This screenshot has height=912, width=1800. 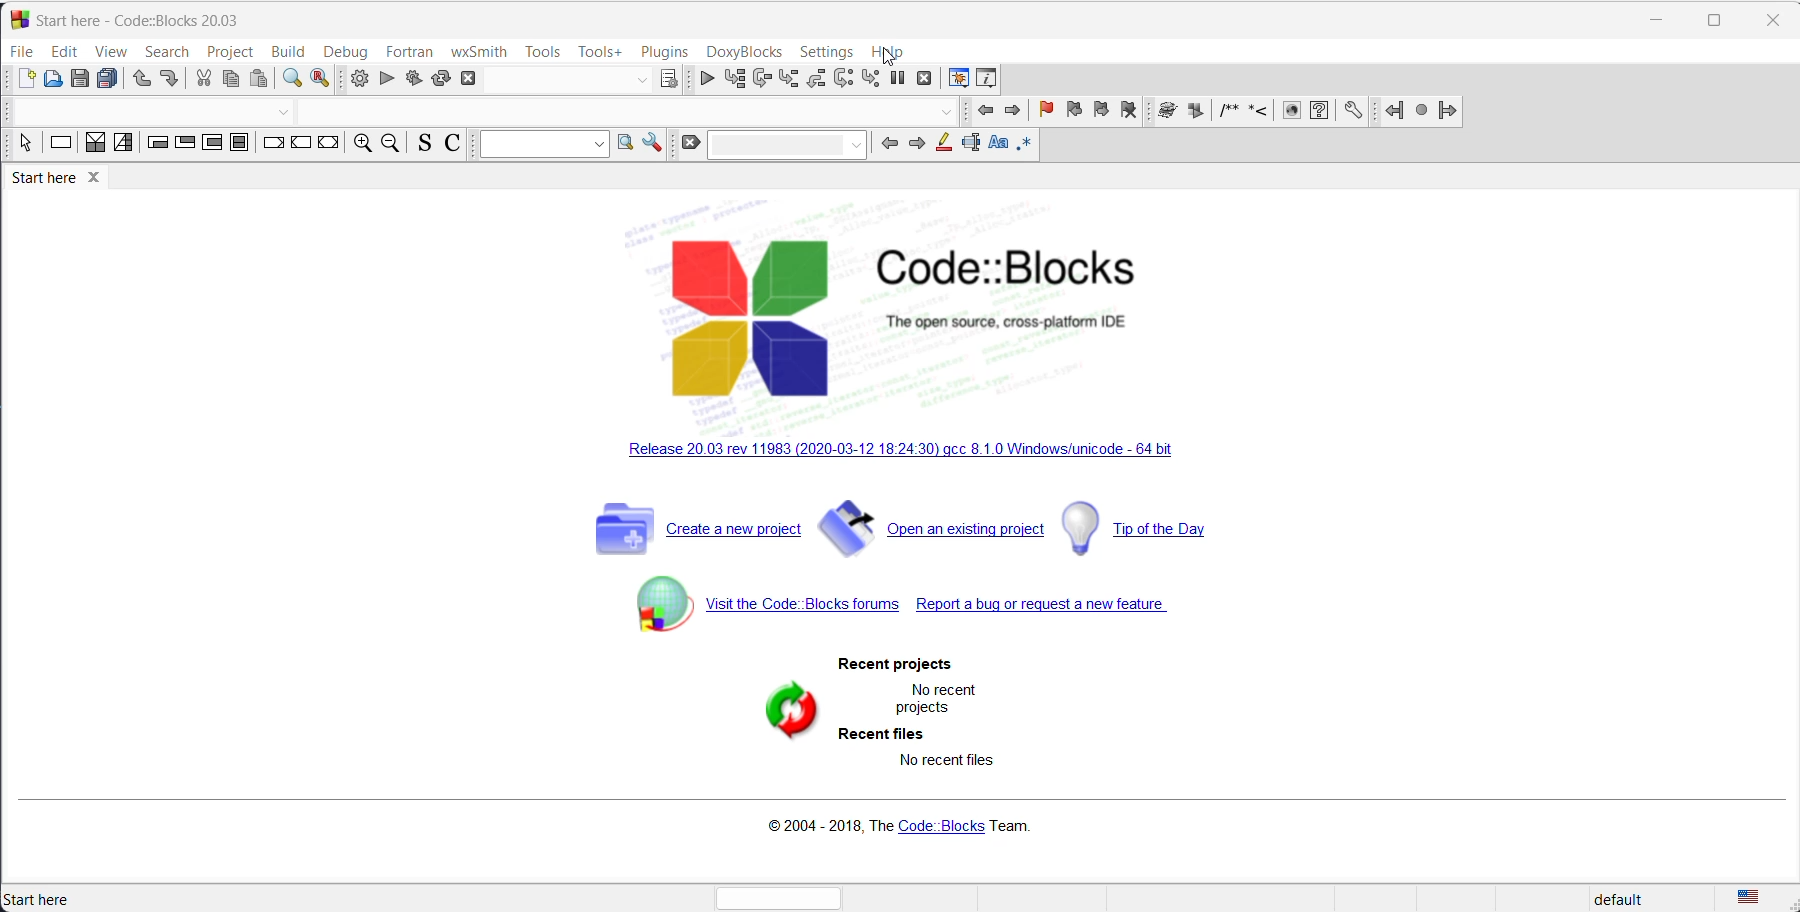 What do you see at coordinates (985, 112) in the screenshot?
I see `go back` at bounding box center [985, 112].